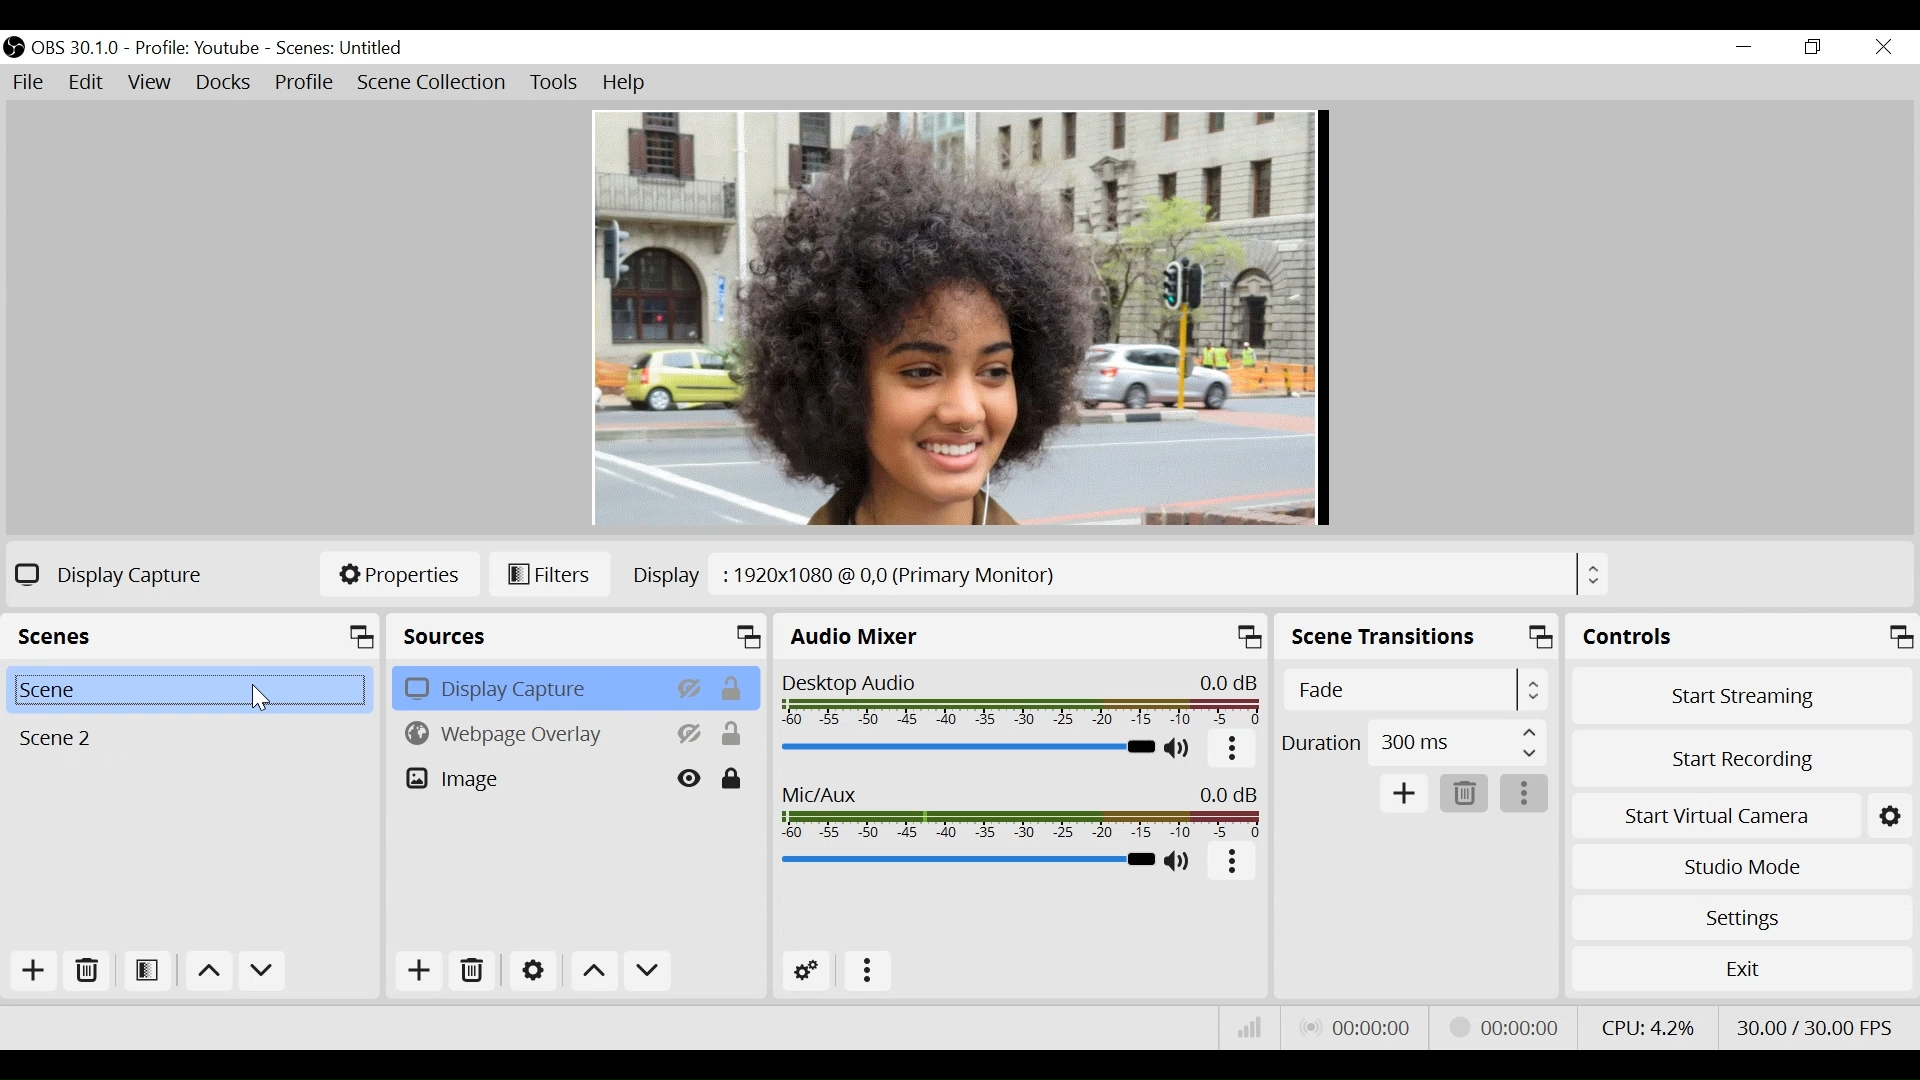 The width and height of the screenshot is (1920, 1080). What do you see at coordinates (733, 734) in the screenshot?
I see `(un)lock` at bounding box center [733, 734].